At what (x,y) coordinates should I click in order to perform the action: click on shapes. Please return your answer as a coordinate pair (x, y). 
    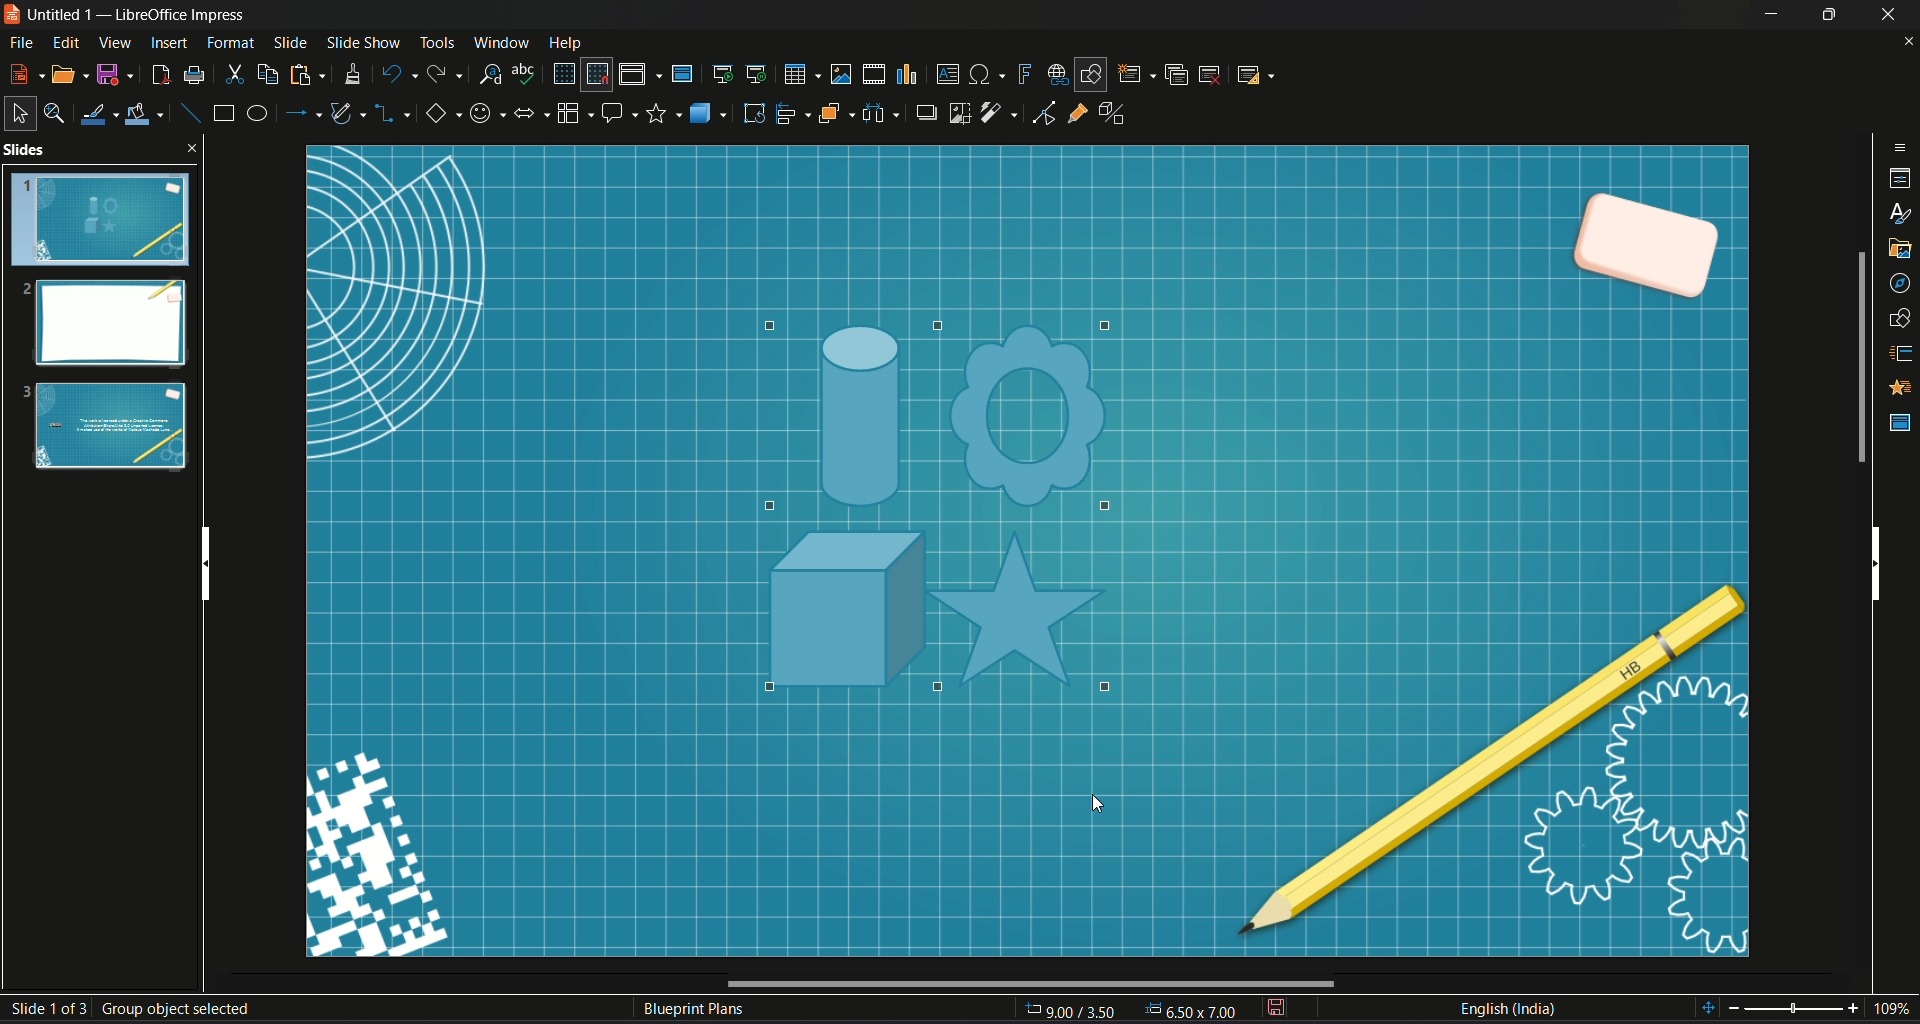
    Looking at the image, I should click on (1901, 319).